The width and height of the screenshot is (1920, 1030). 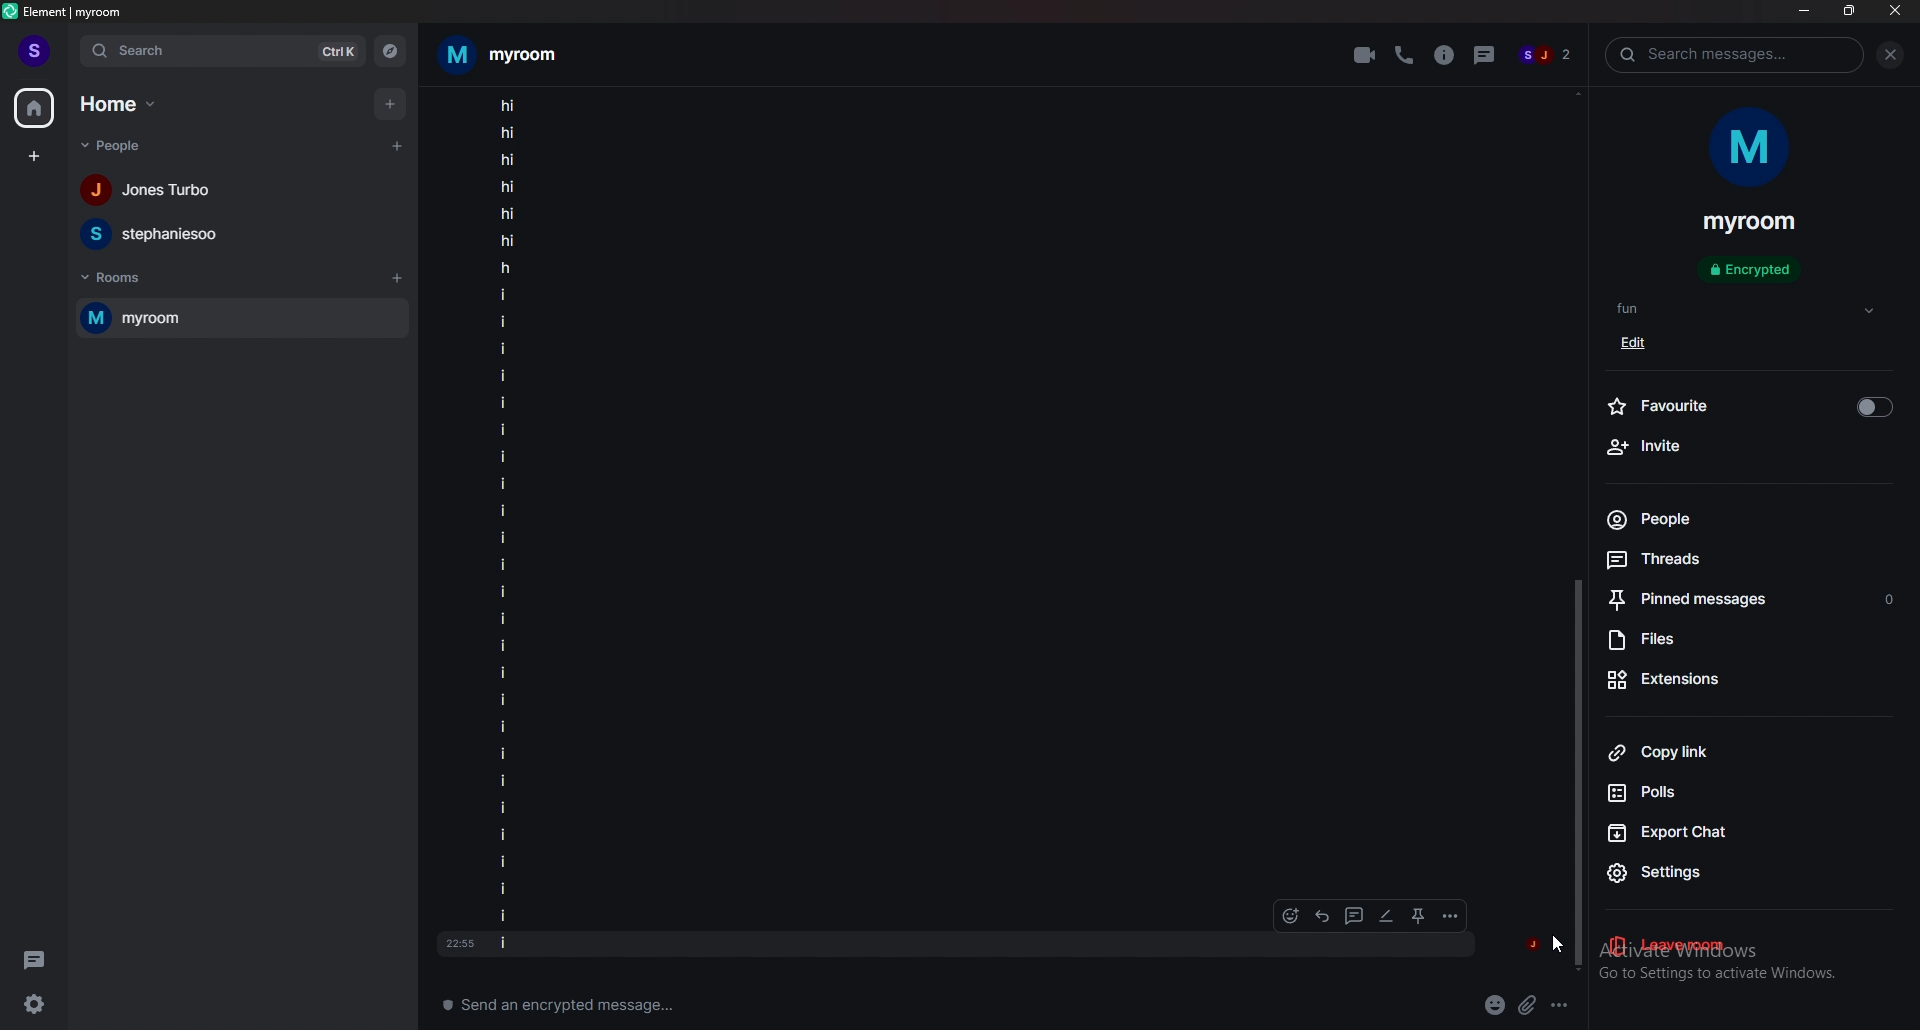 I want to click on start chat, so click(x=396, y=147).